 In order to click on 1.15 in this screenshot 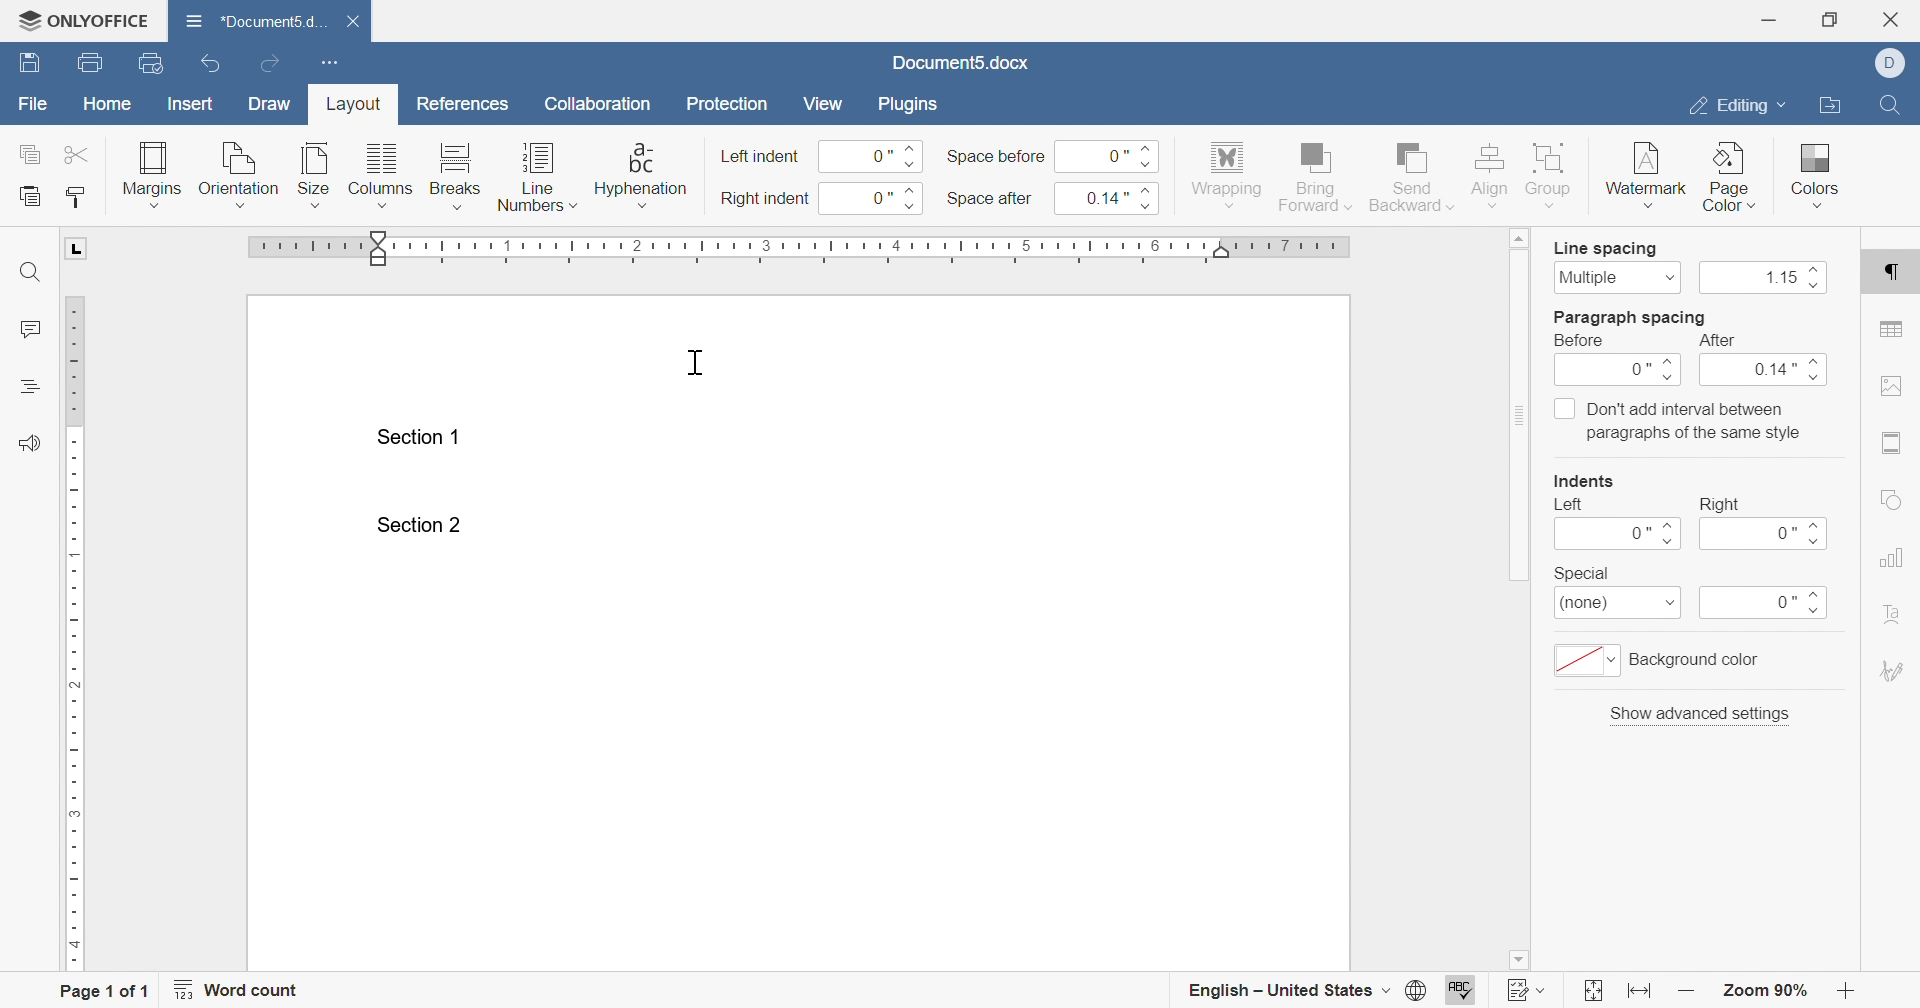, I will do `click(1767, 279)`.